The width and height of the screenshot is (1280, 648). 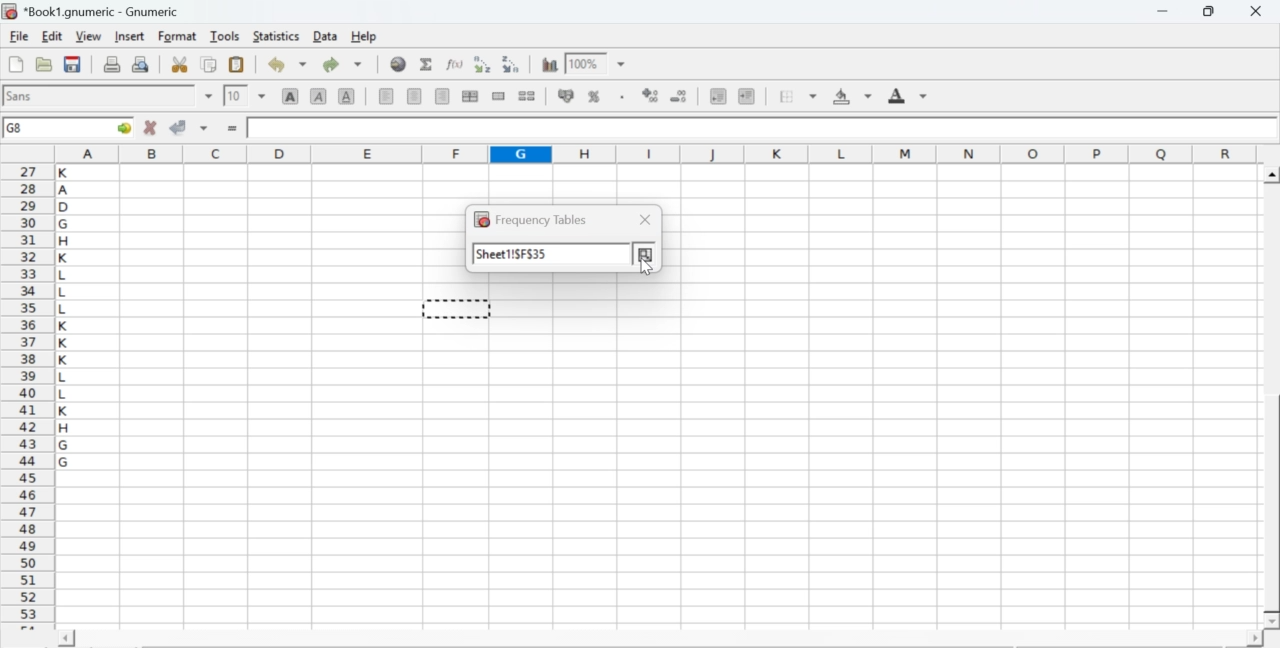 What do you see at coordinates (415, 96) in the screenshot?
I see `center horizontally` at bounding box center [415, 96].